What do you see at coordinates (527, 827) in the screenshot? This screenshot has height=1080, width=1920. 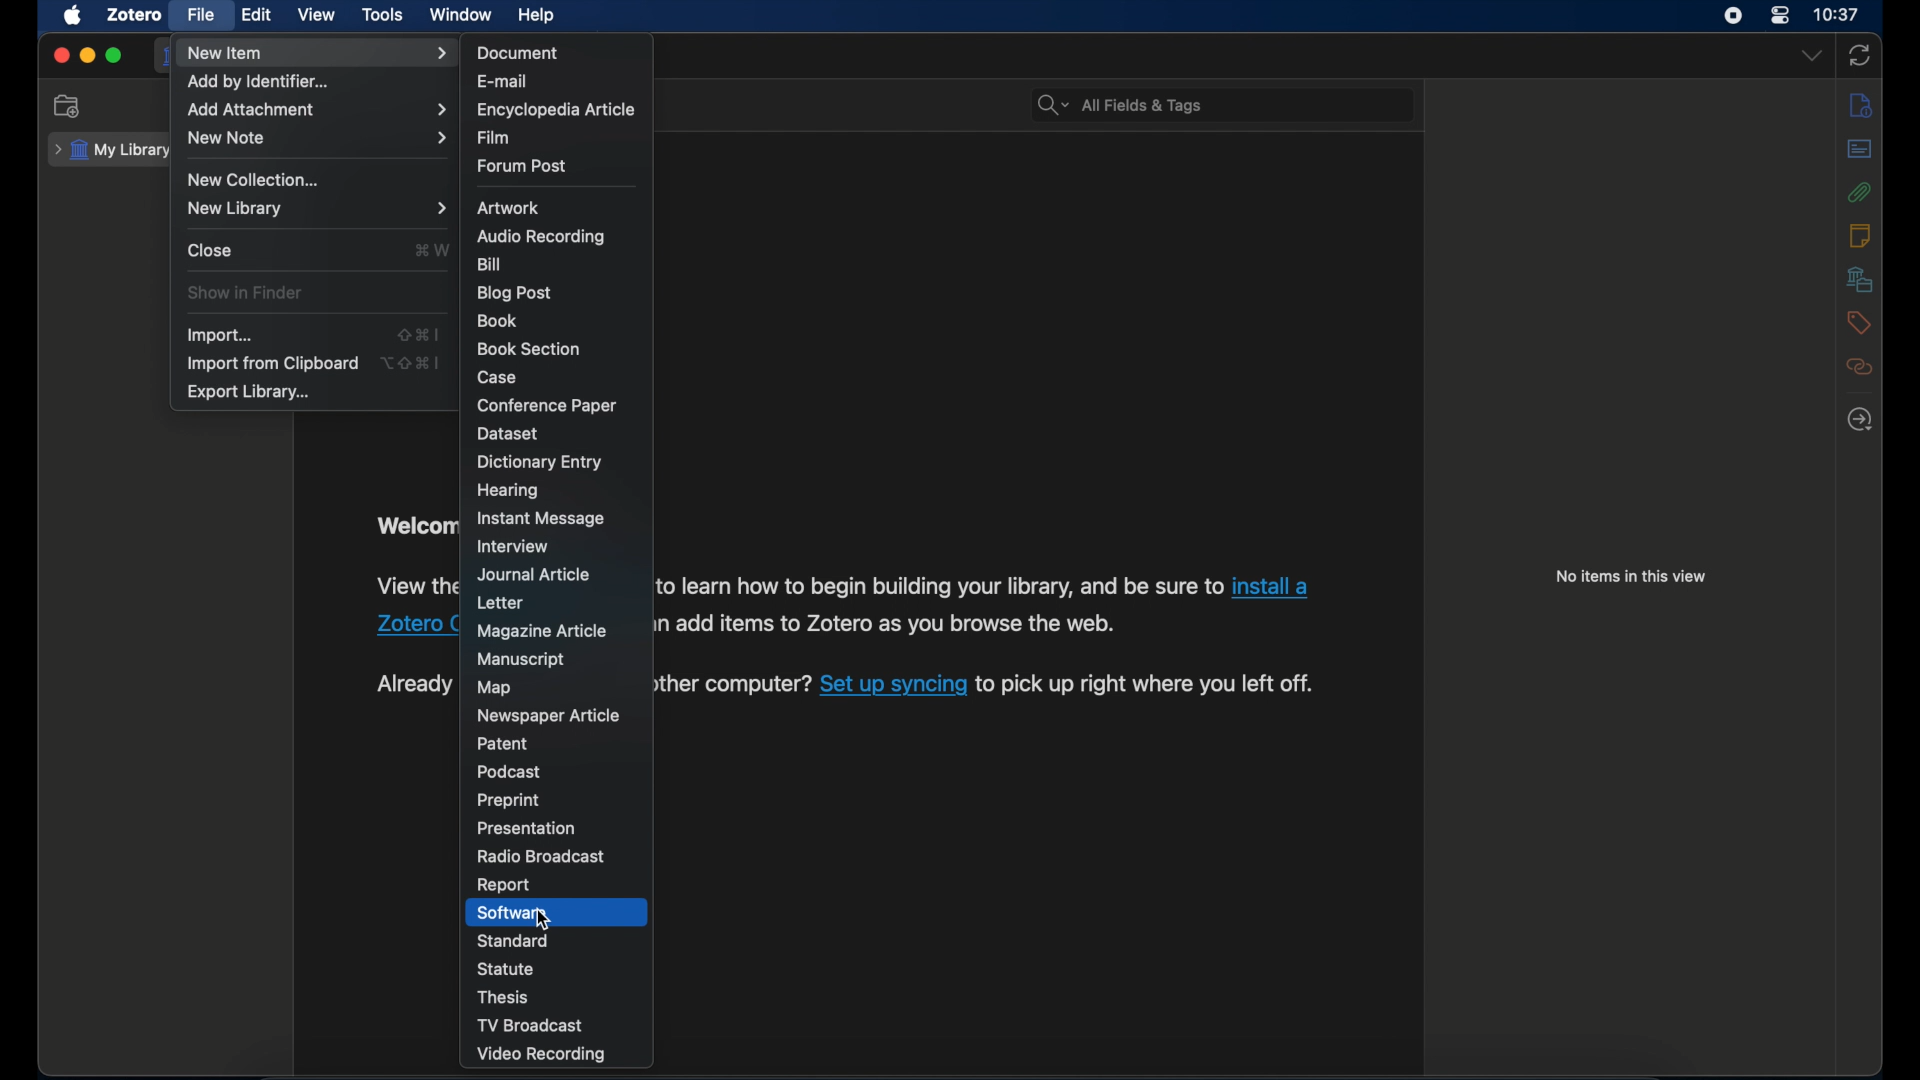 I see `presentation` at bounding box center [527, 827].